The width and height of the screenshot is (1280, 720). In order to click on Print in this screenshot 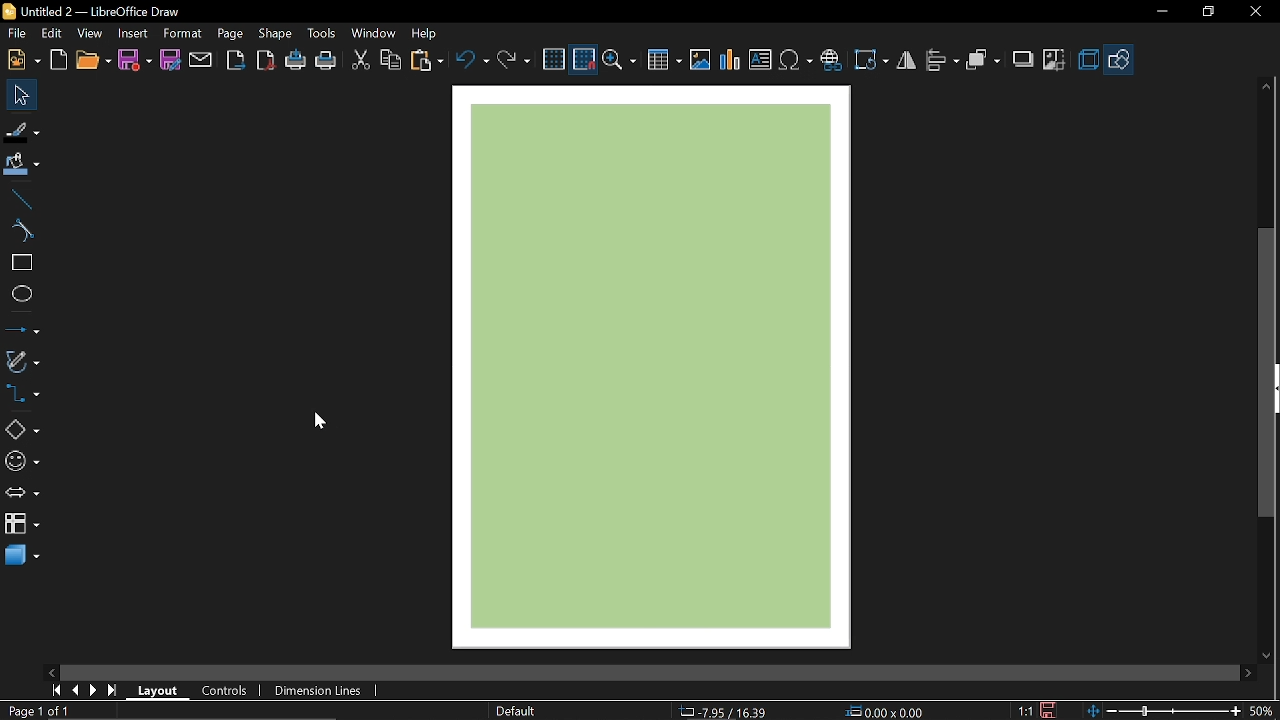, I will do `click(326, 61)`.